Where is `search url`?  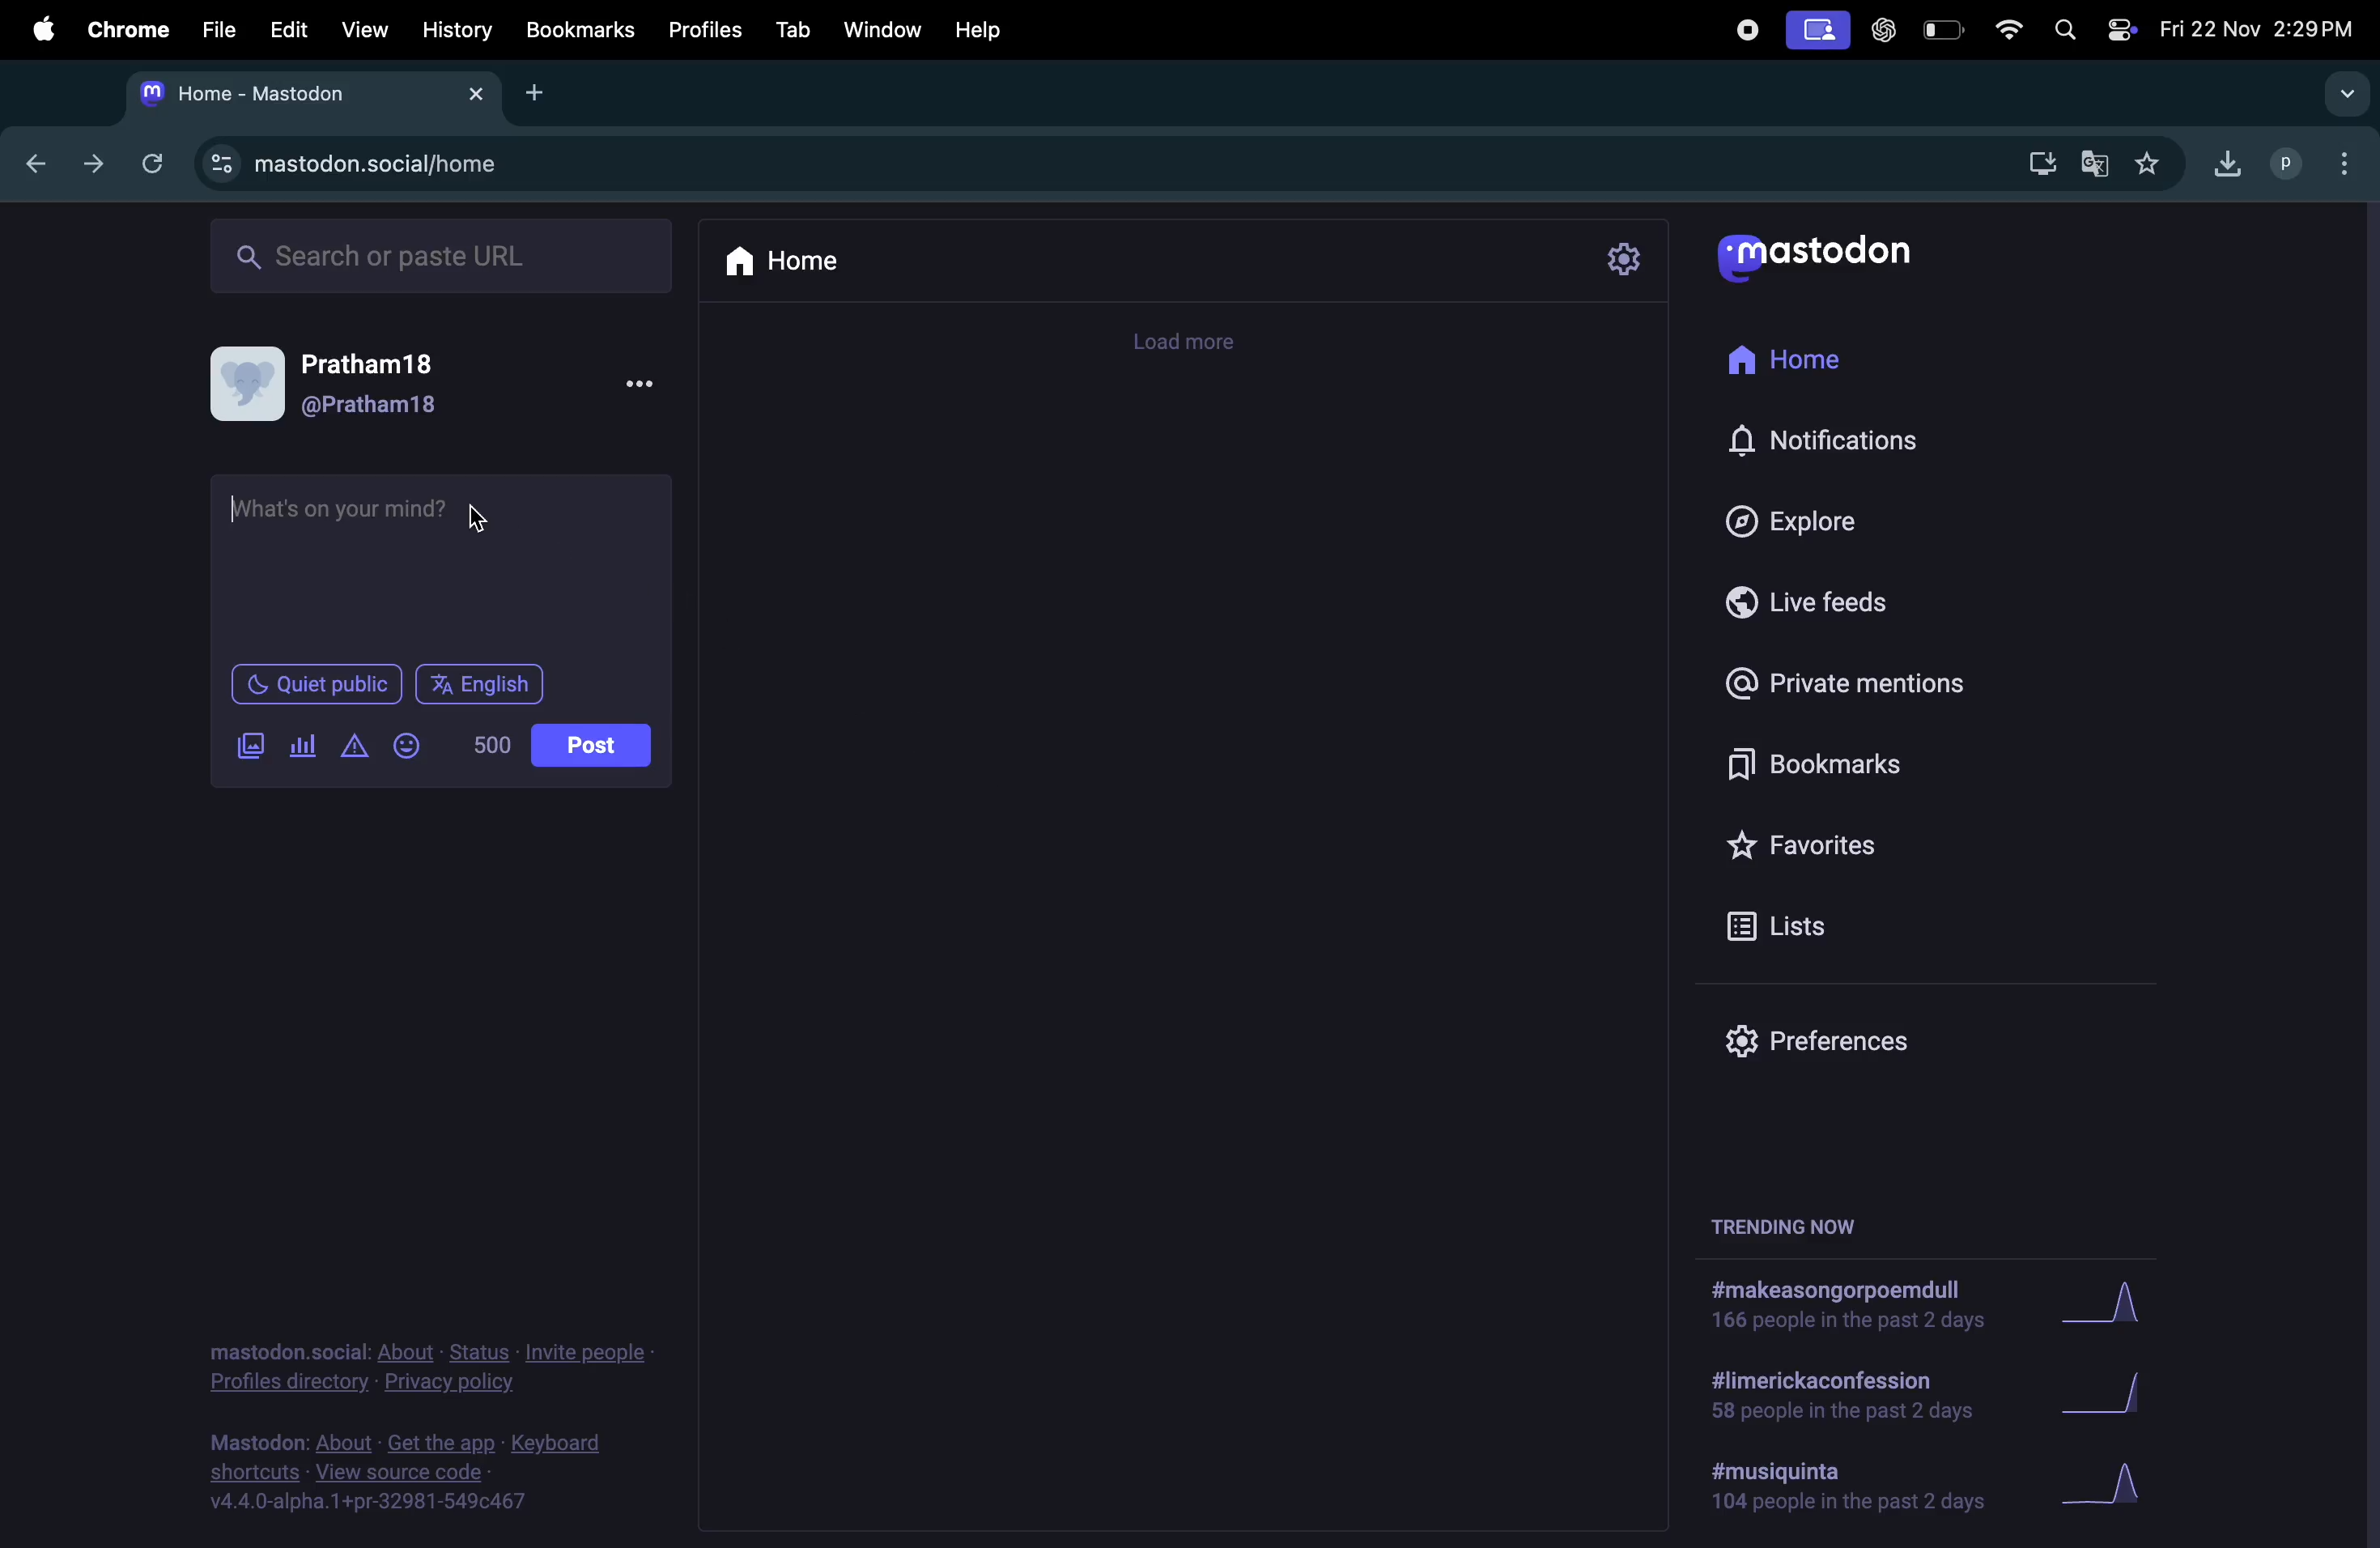
search url is located at coordinates (411, 168).